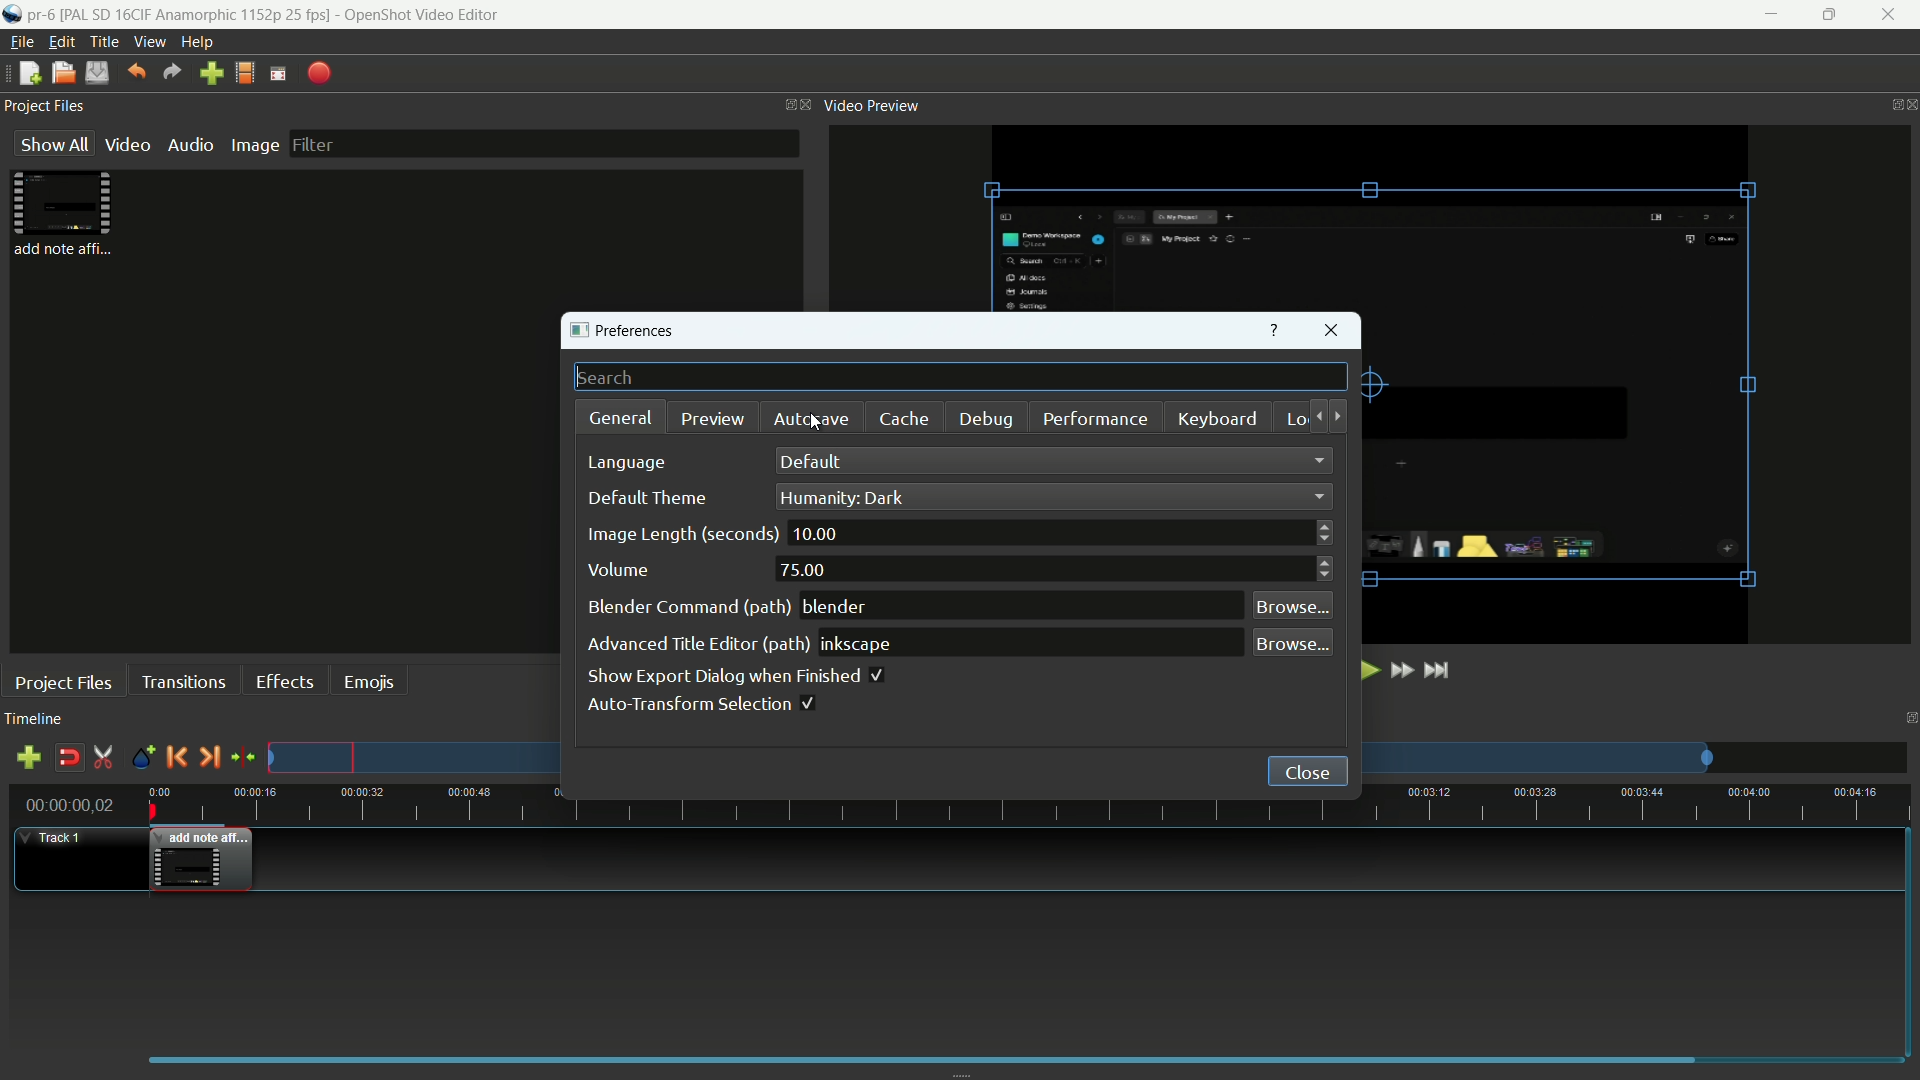  Describe the element at coordinates (138, 71) in the screenshot. I see `undo` at that location.